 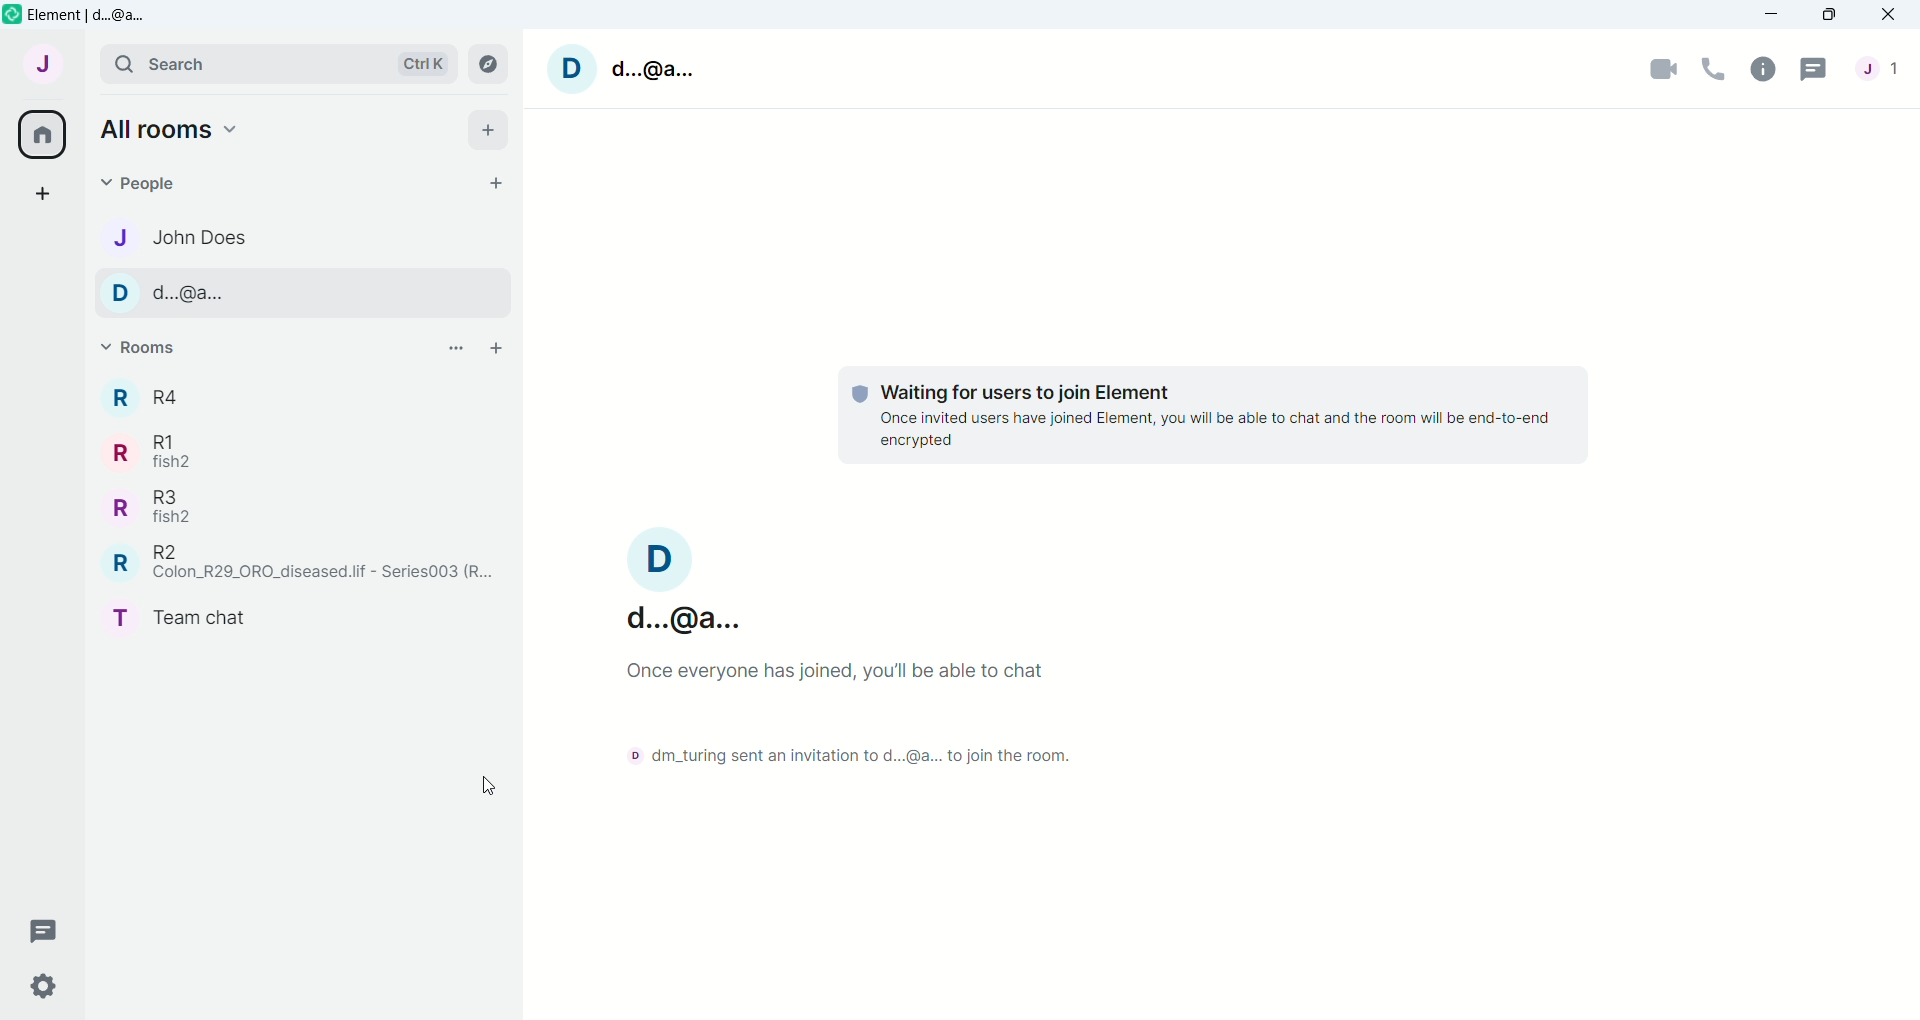 I want to click on Threads, so click(x=1814, y=68).